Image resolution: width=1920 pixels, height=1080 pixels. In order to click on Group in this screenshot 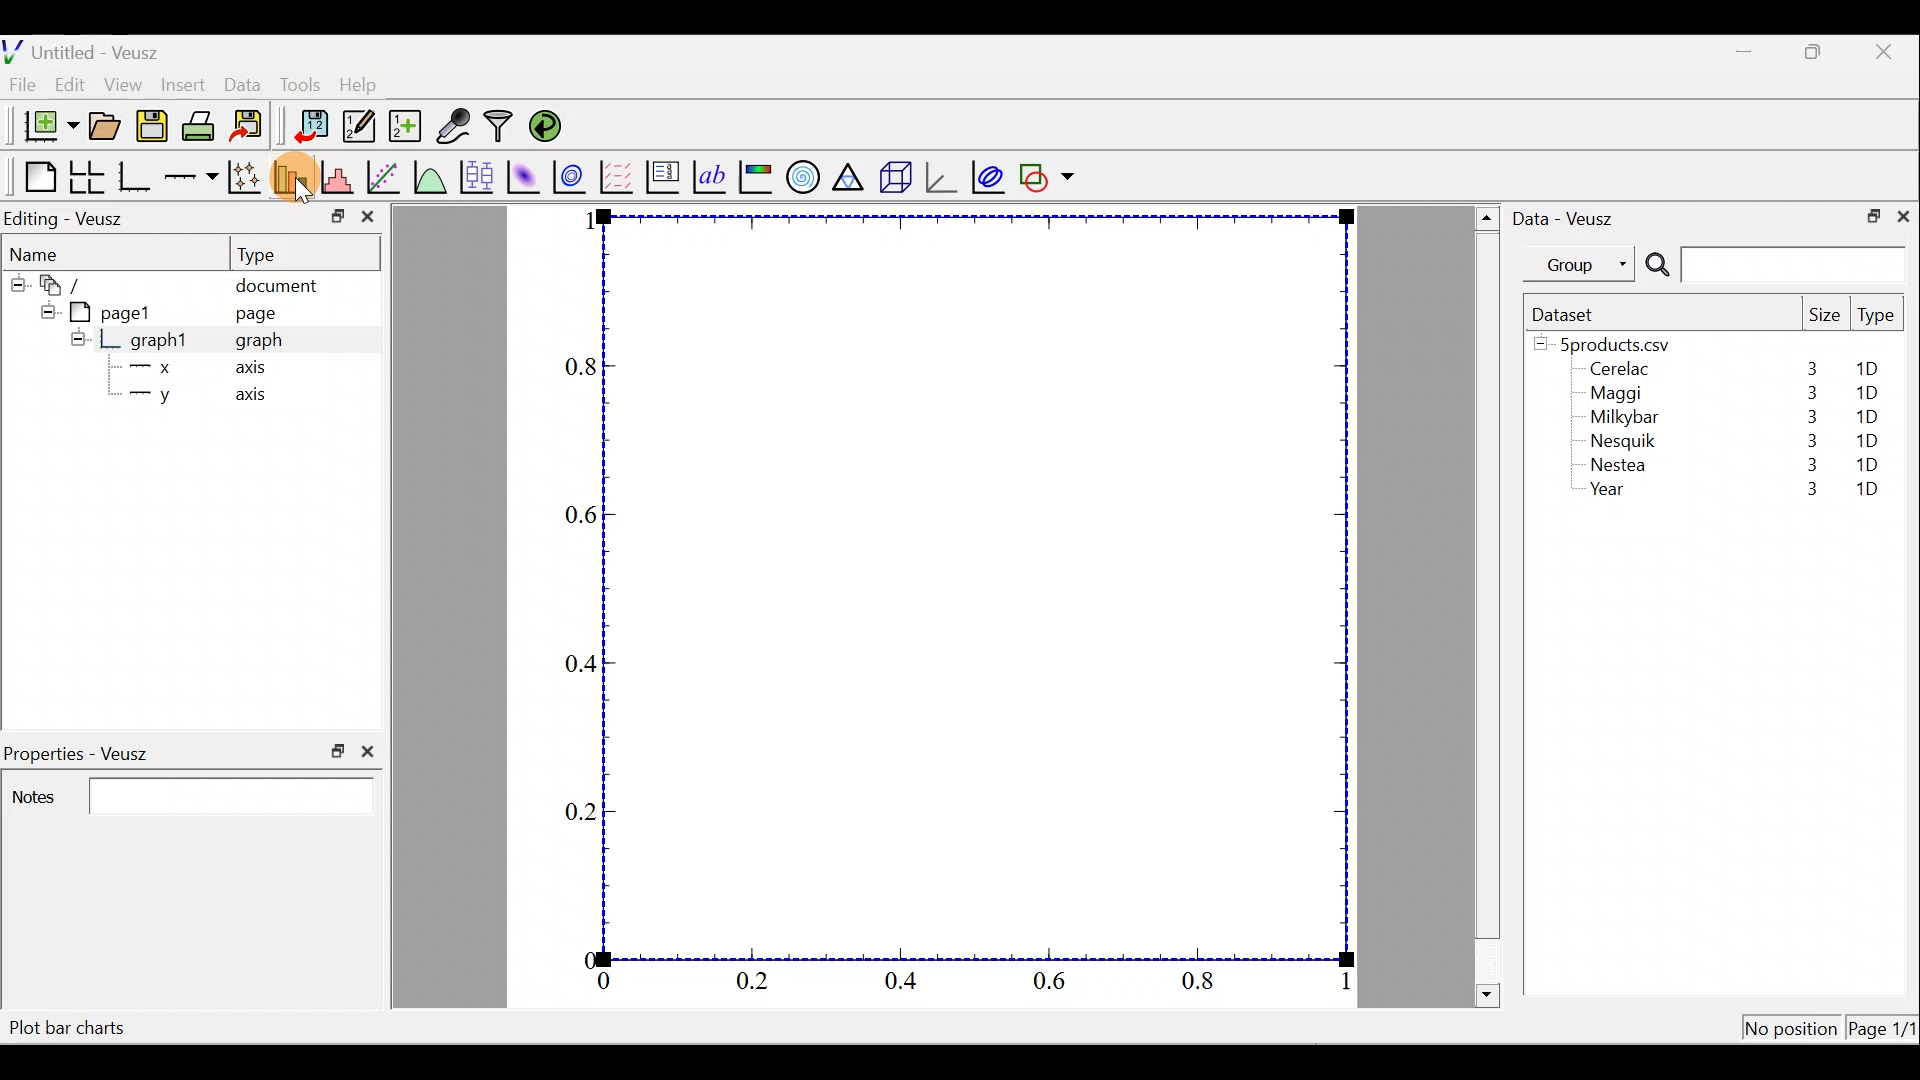, I will do `click(1583, 263)`.